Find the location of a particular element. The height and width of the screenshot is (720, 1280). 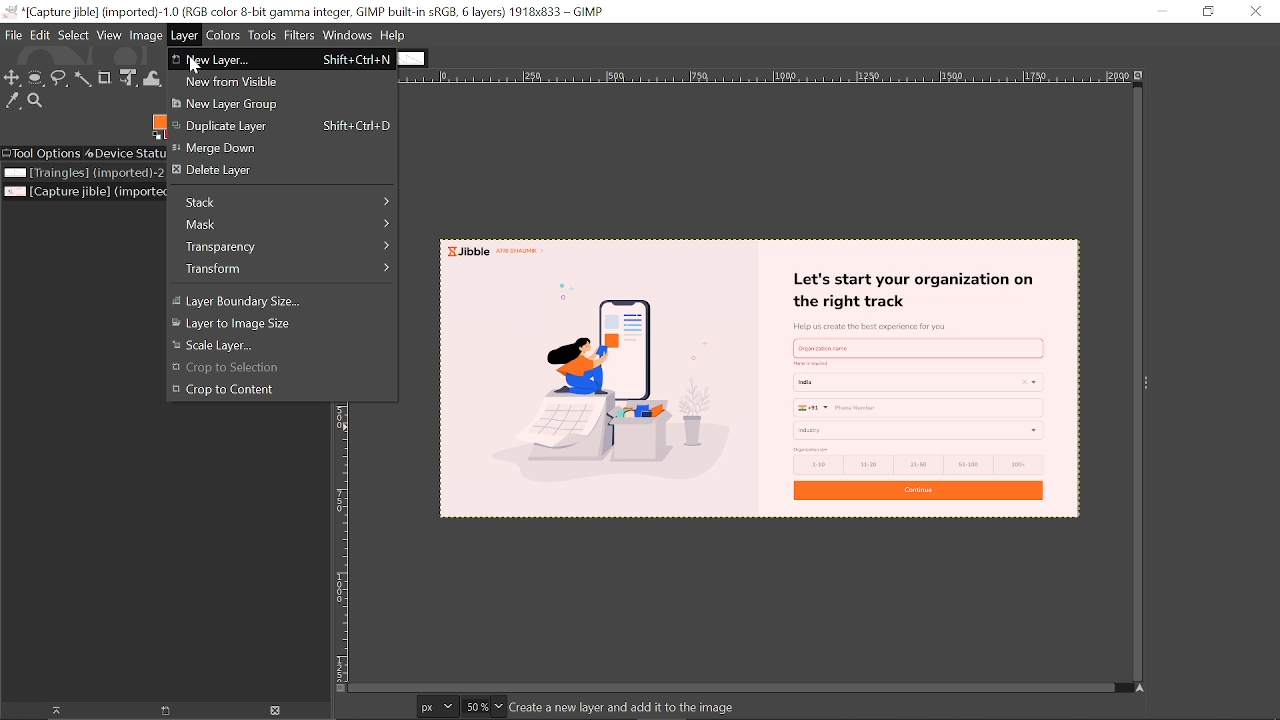

cursor is located at coordinates (195, 66).